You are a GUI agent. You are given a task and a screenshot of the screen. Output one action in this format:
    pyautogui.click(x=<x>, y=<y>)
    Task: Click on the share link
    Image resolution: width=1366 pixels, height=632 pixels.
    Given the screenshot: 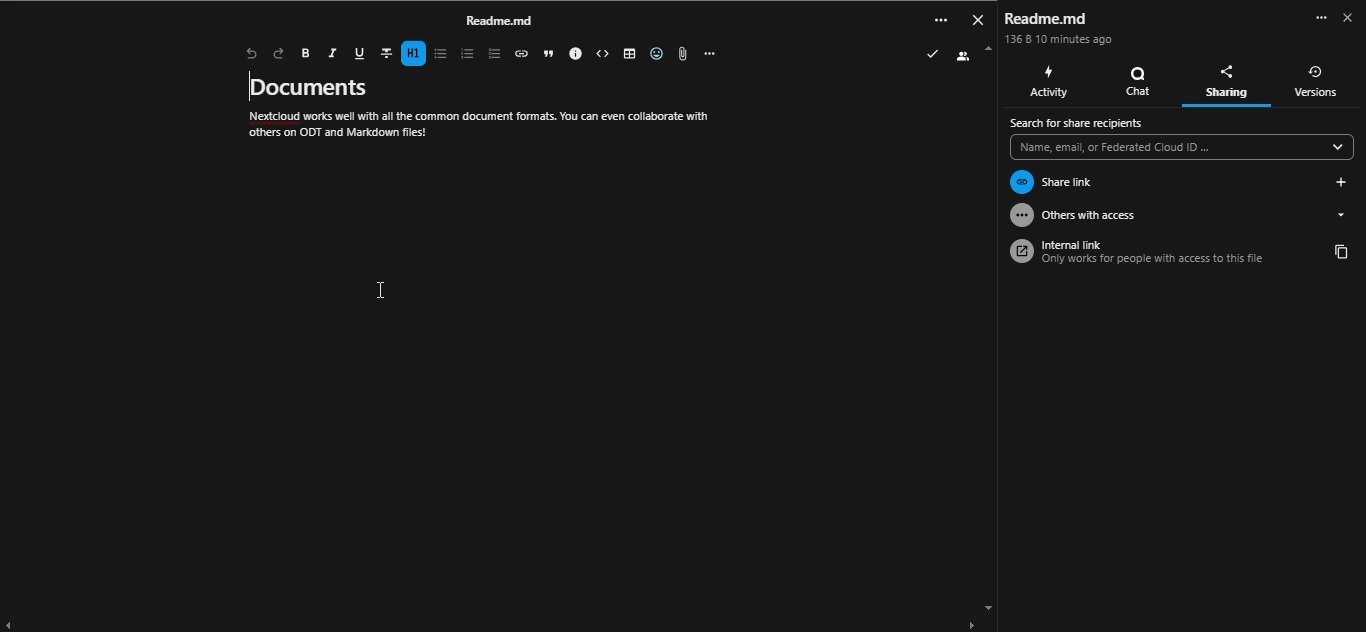 What is the action you would take?
    pyautogui.click(x=1160, y=182)
    